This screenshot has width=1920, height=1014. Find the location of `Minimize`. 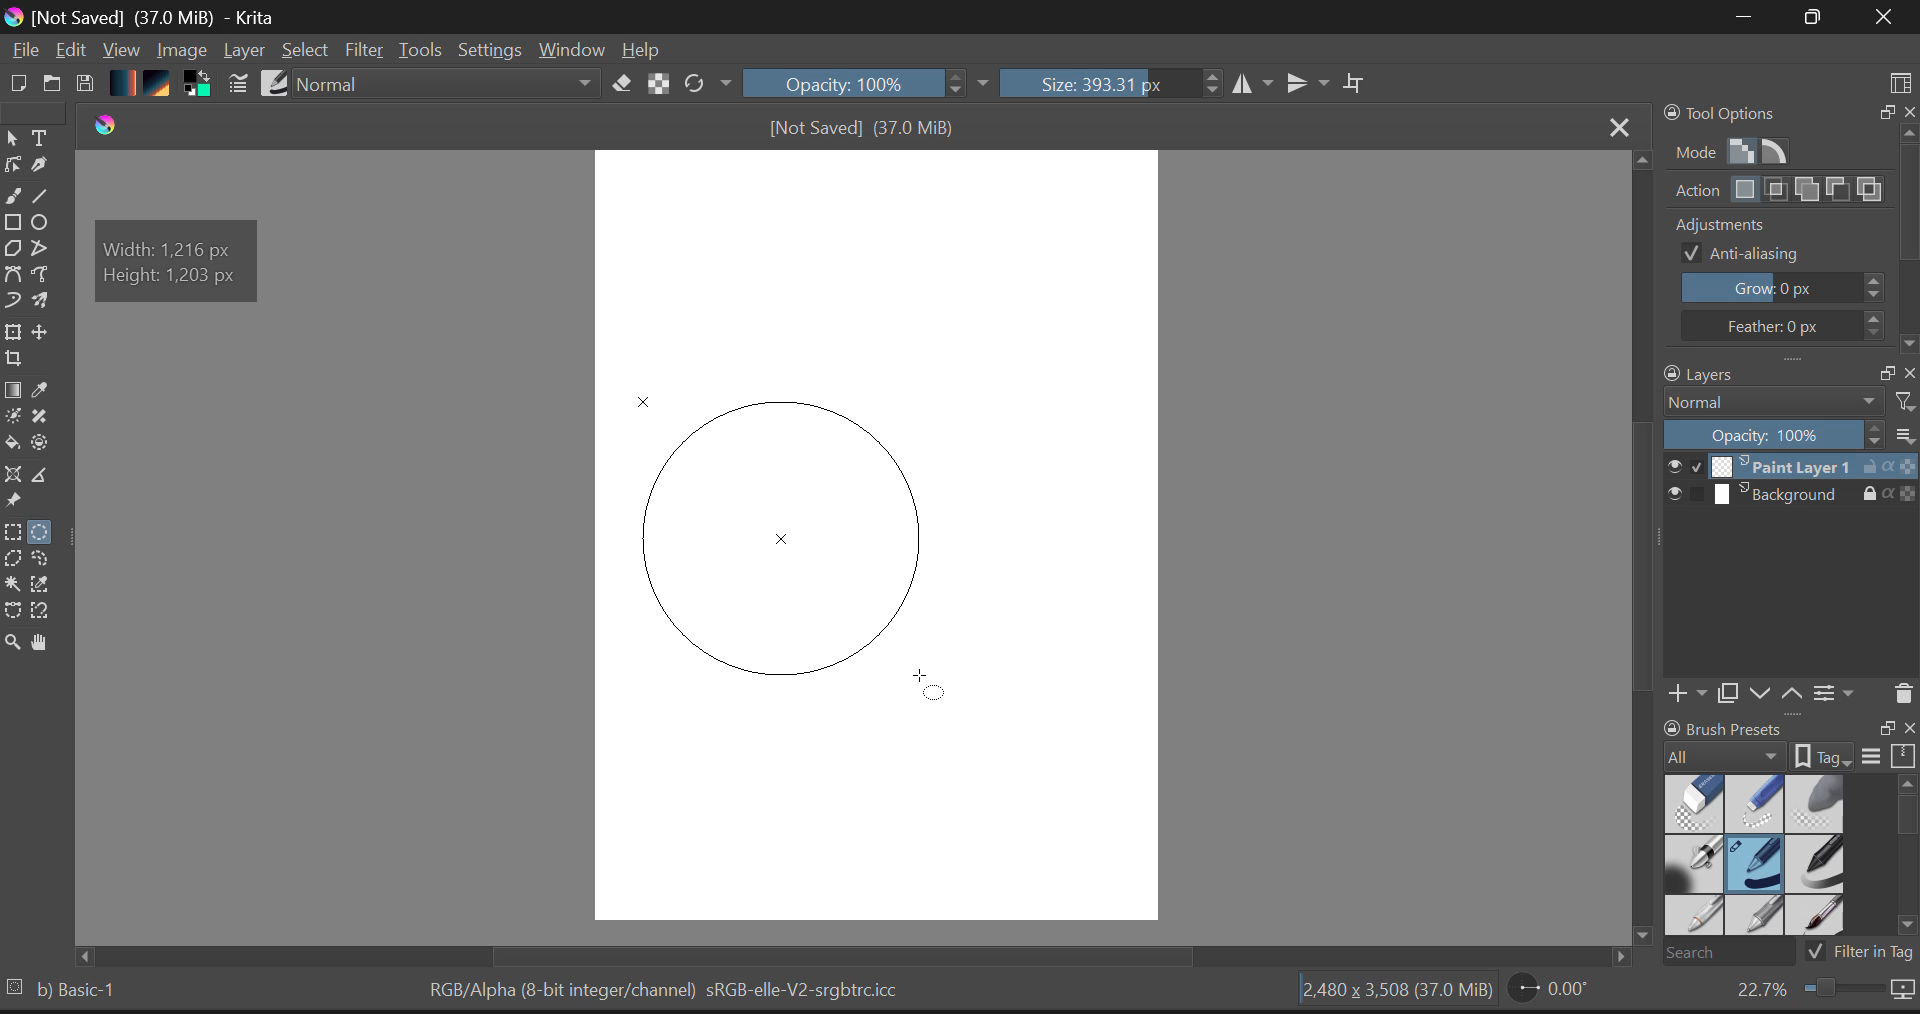

Minimize is located at coordinates (1807, 17).